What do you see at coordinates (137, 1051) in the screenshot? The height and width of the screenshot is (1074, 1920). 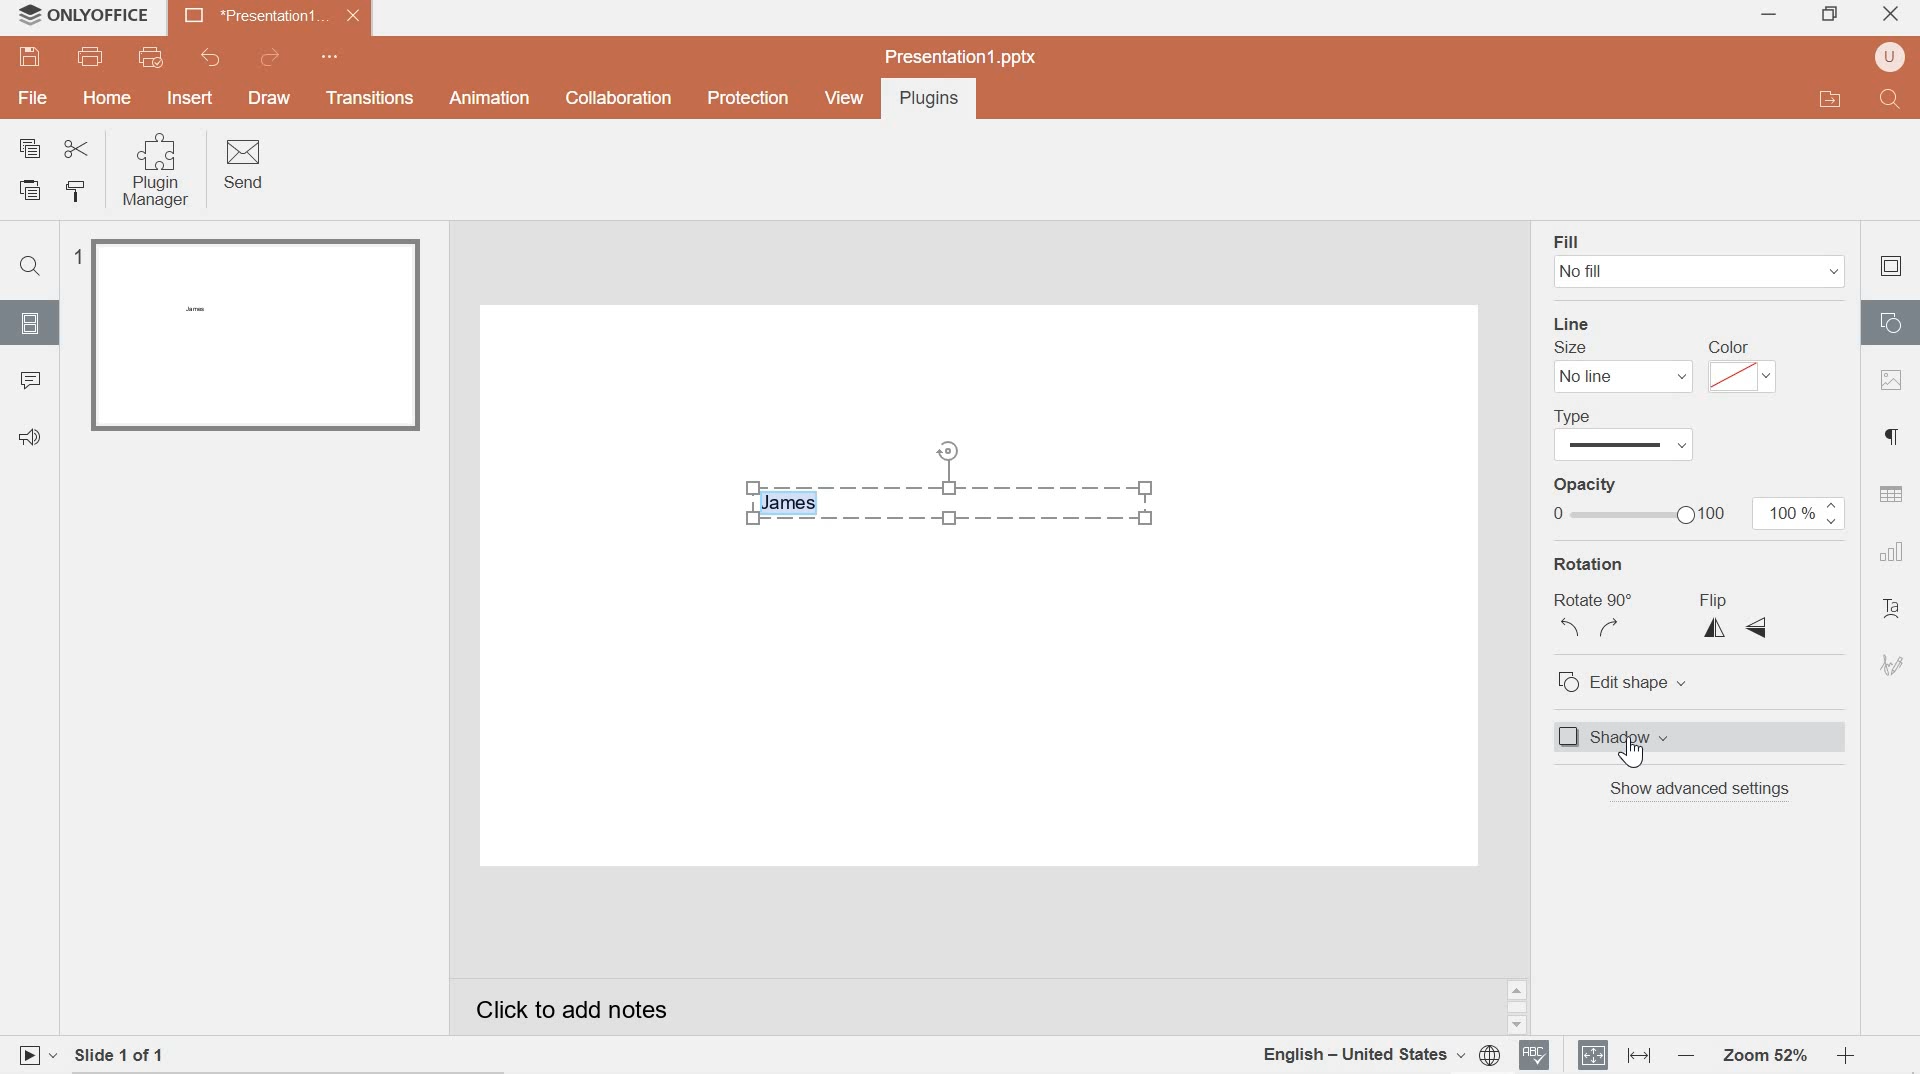 I see `slide 1 of 1` at bounding box center [137, 1051].